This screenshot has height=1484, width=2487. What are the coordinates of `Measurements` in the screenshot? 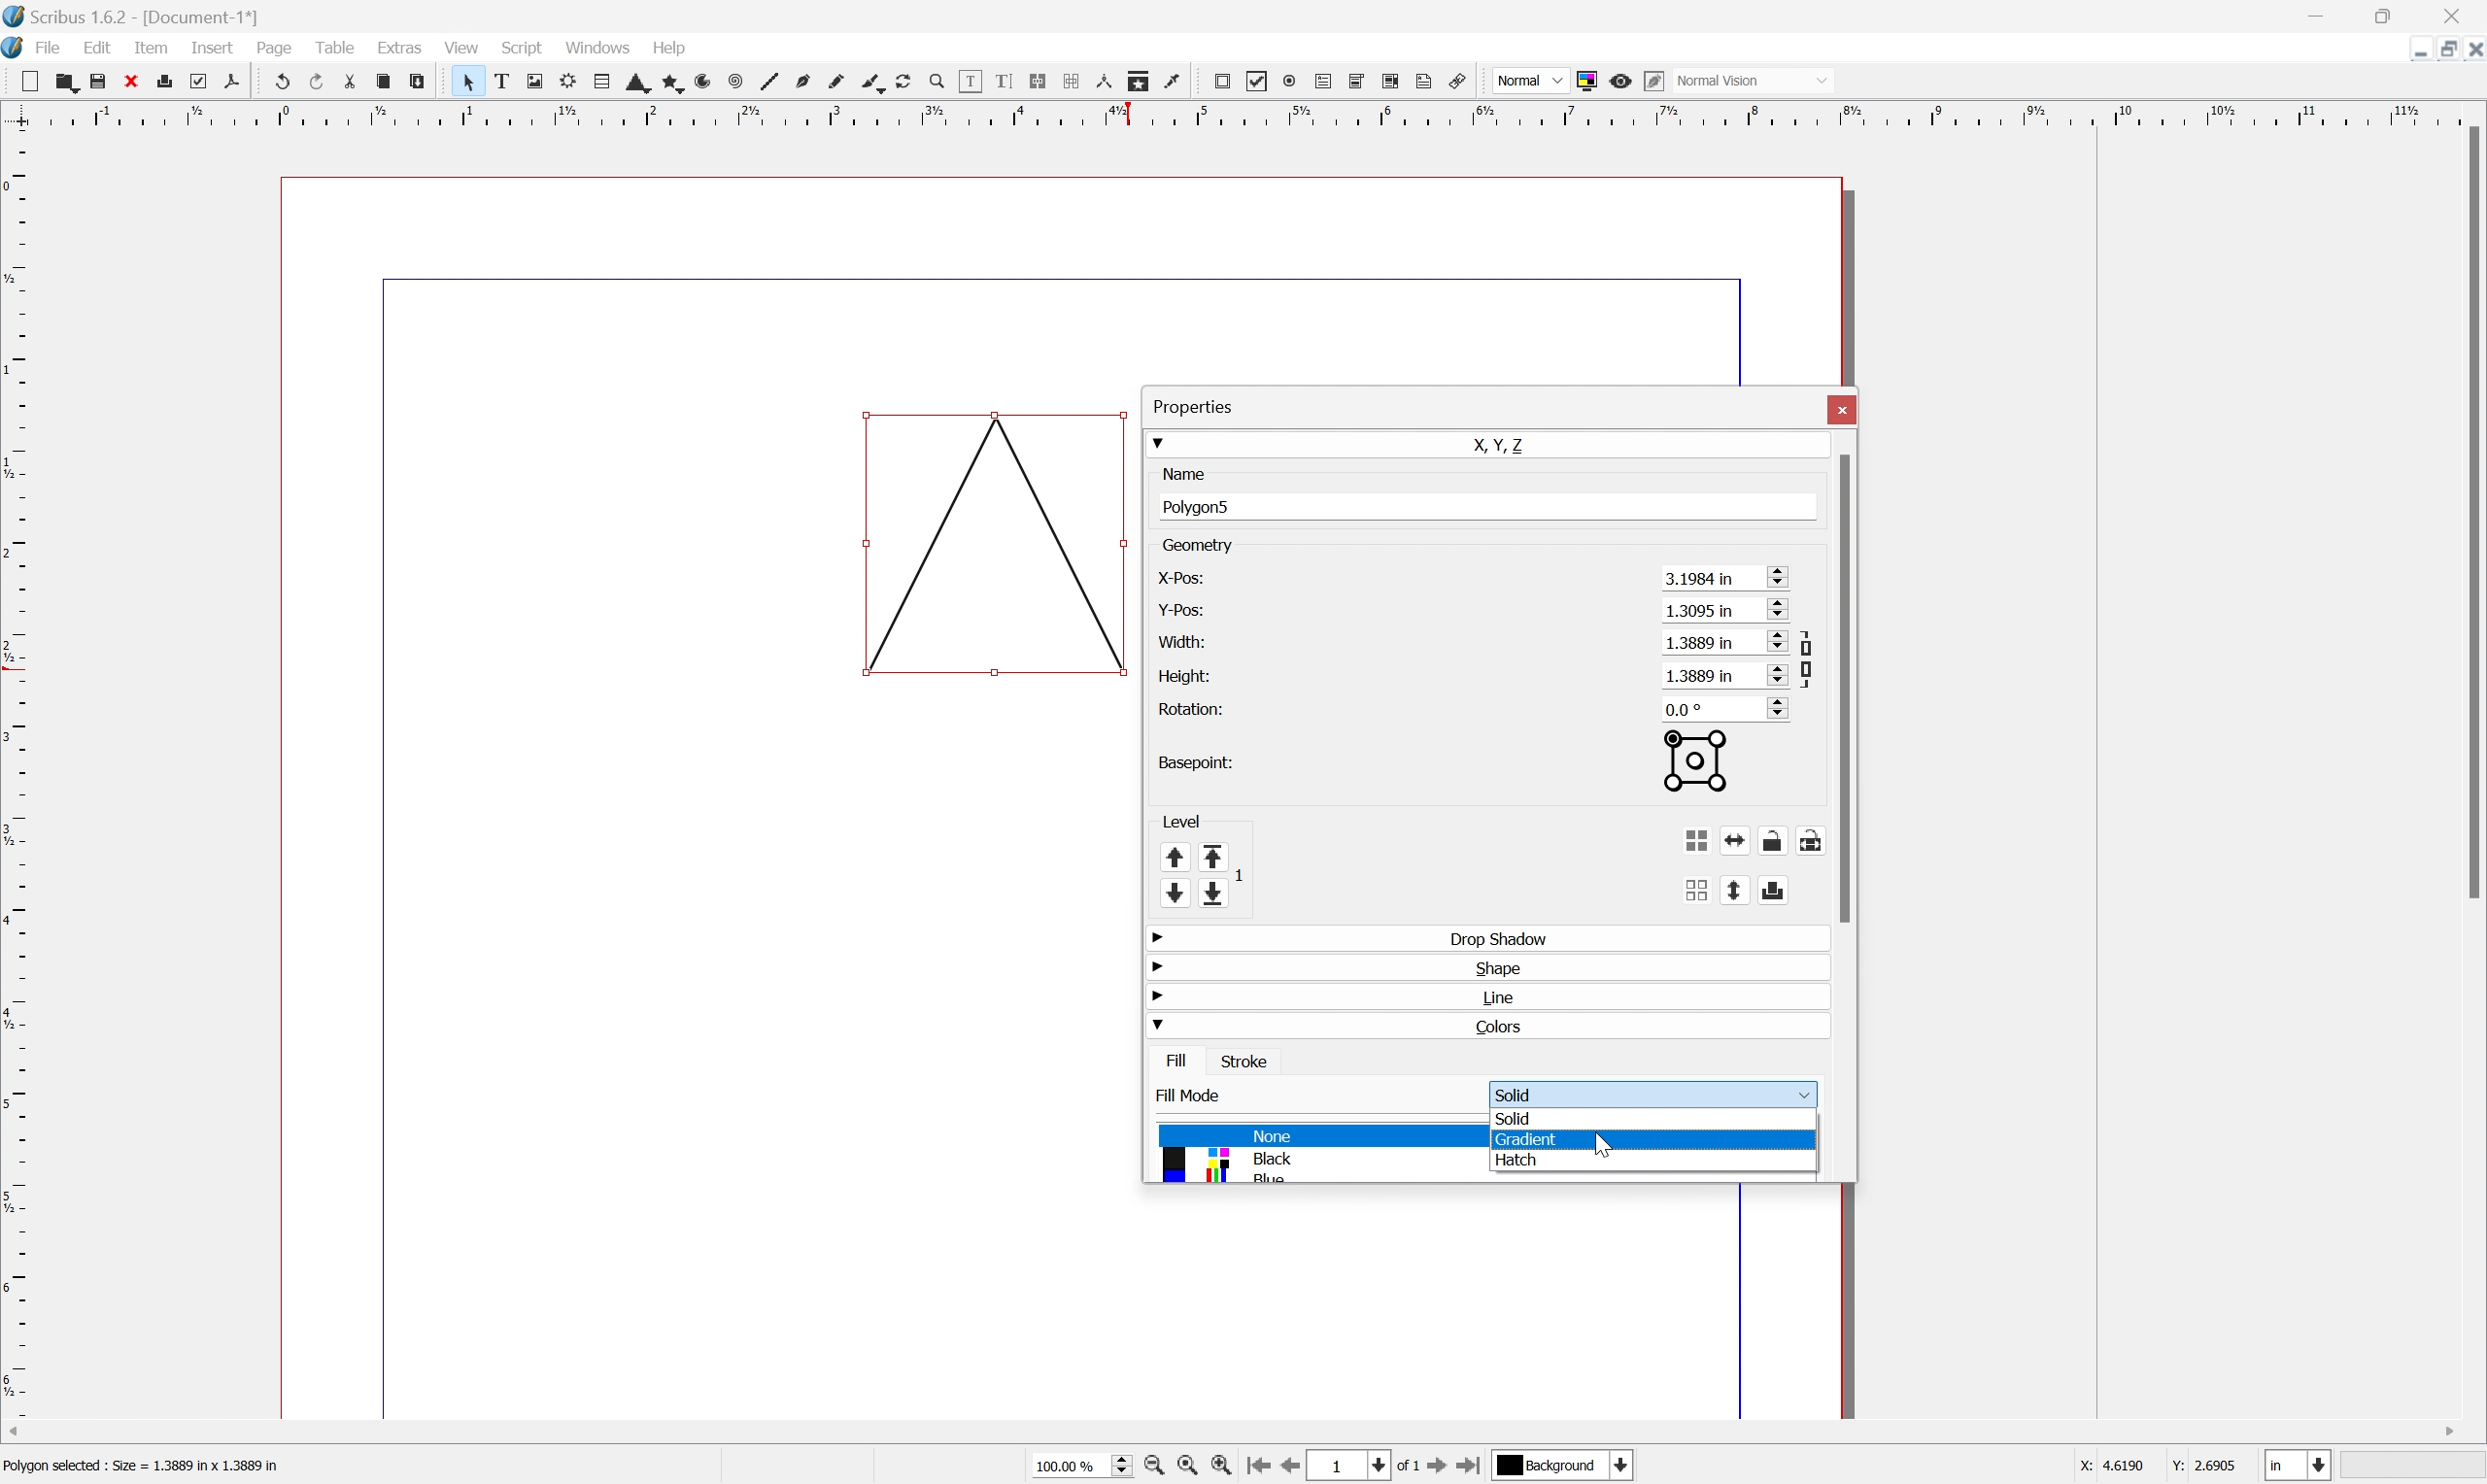 It's located at (1104, 83).